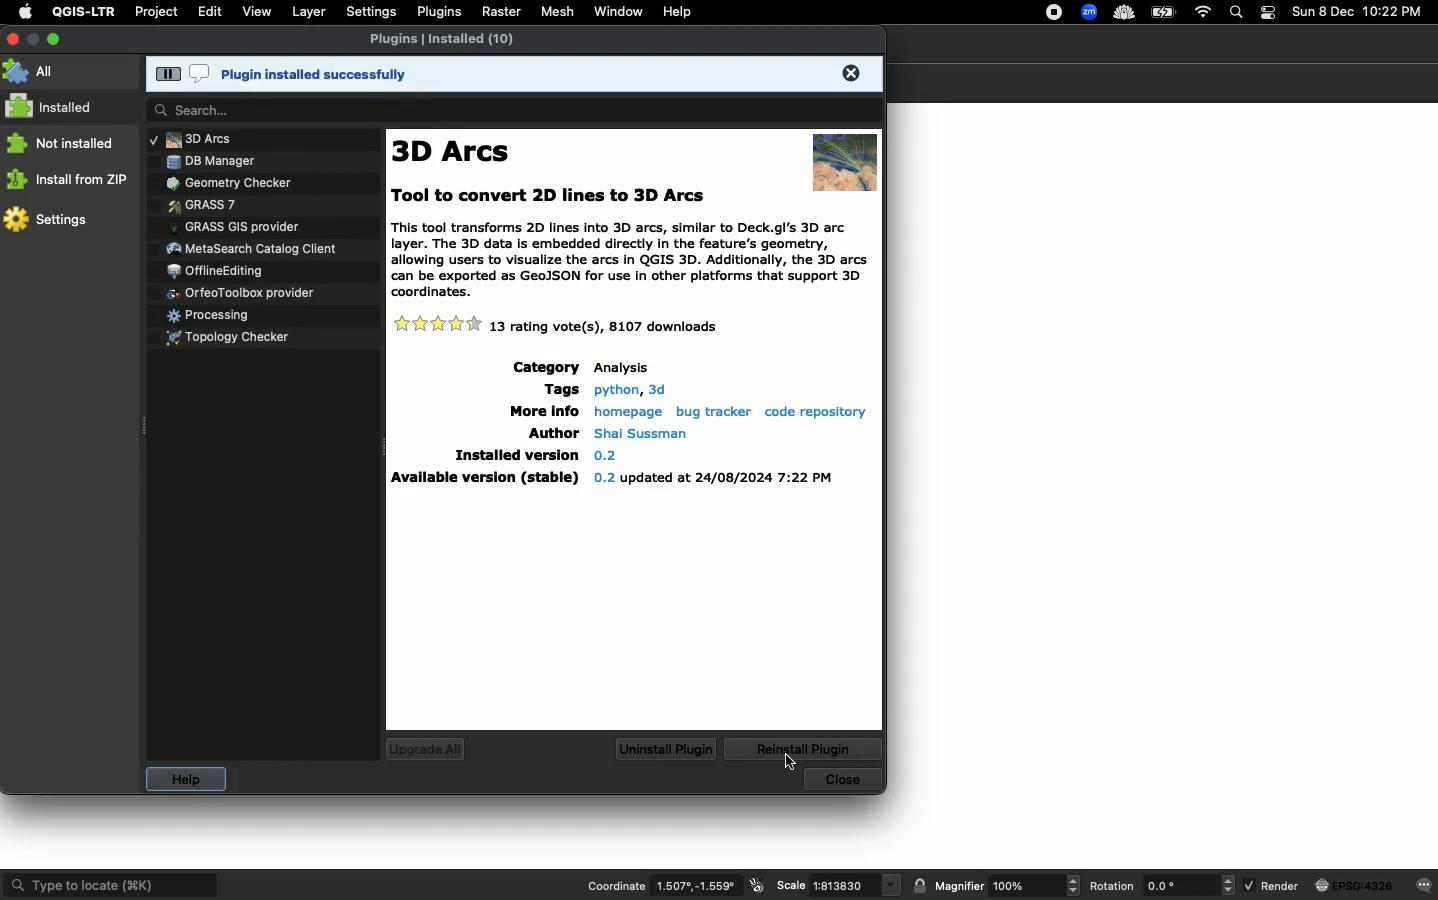 The width and height of the screenshot is (1438, 900). I want to click on Plugins, so click(207, 312).